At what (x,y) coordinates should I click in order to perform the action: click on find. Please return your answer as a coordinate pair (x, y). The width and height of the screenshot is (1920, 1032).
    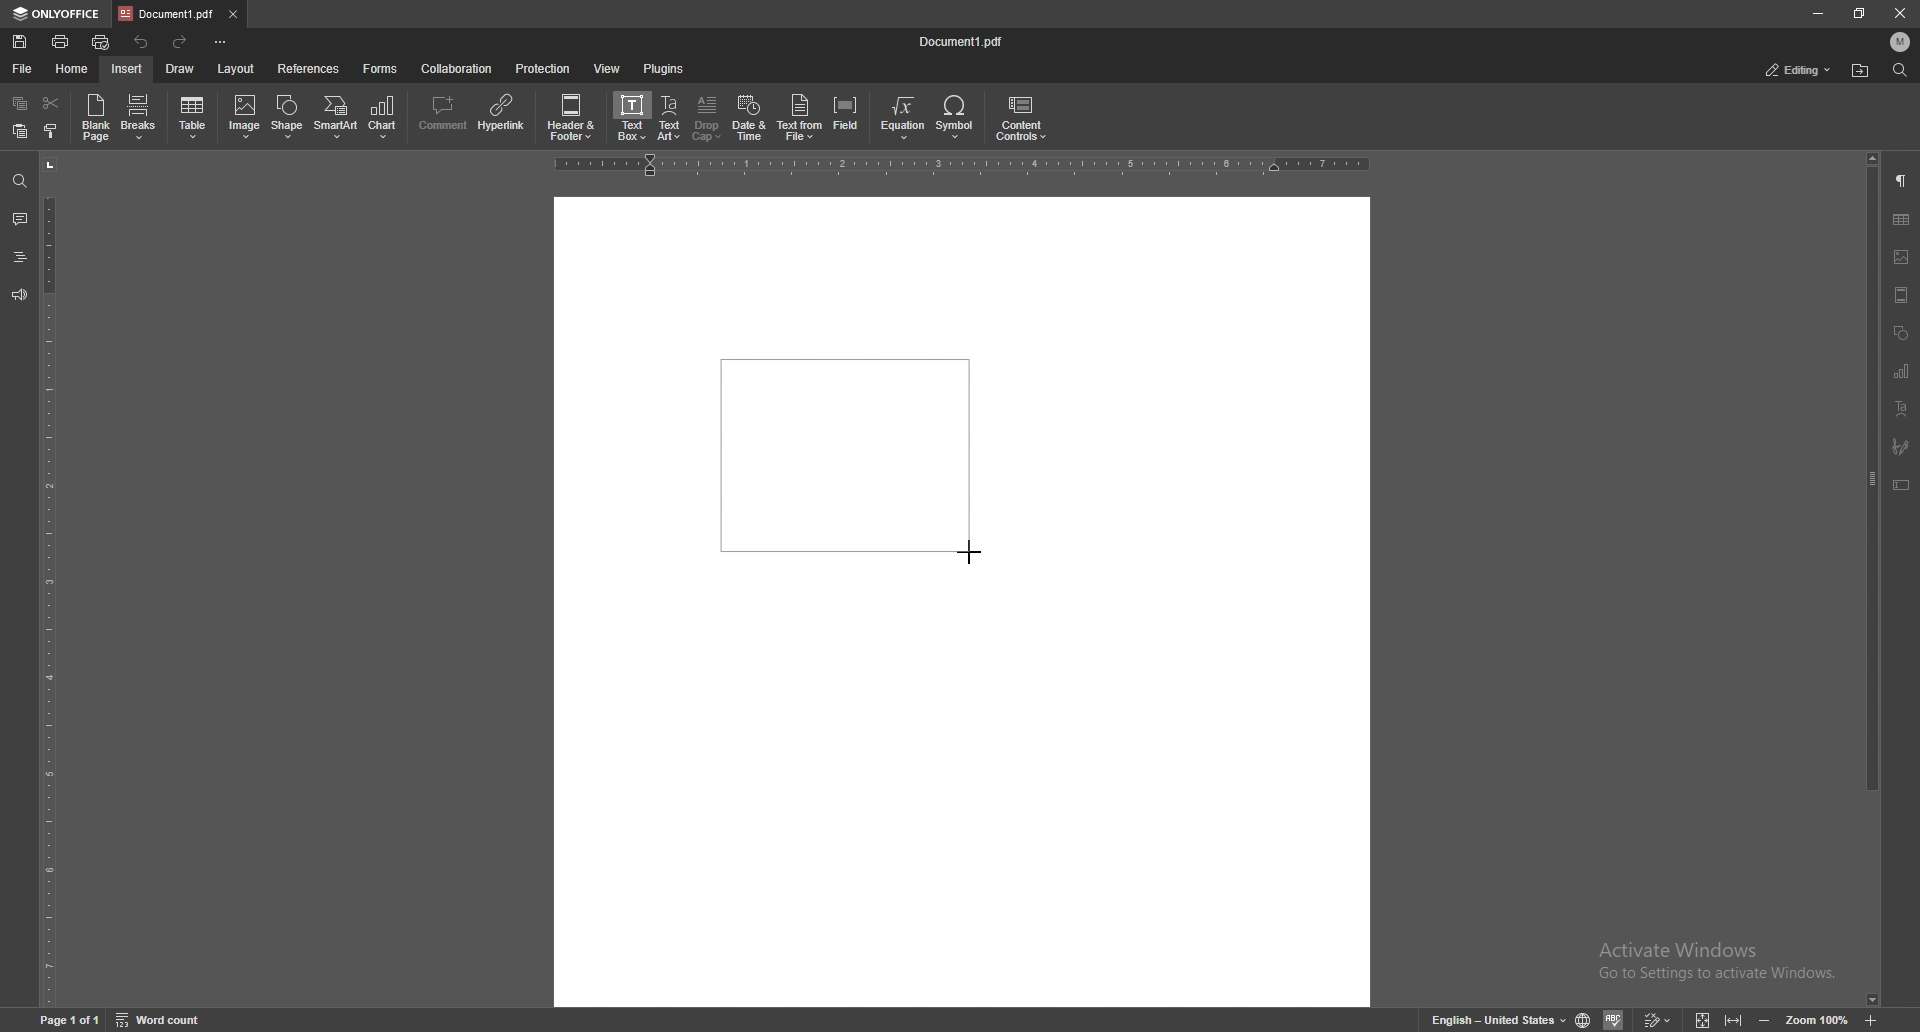
    Looking at the image, I should click on (18, 182).